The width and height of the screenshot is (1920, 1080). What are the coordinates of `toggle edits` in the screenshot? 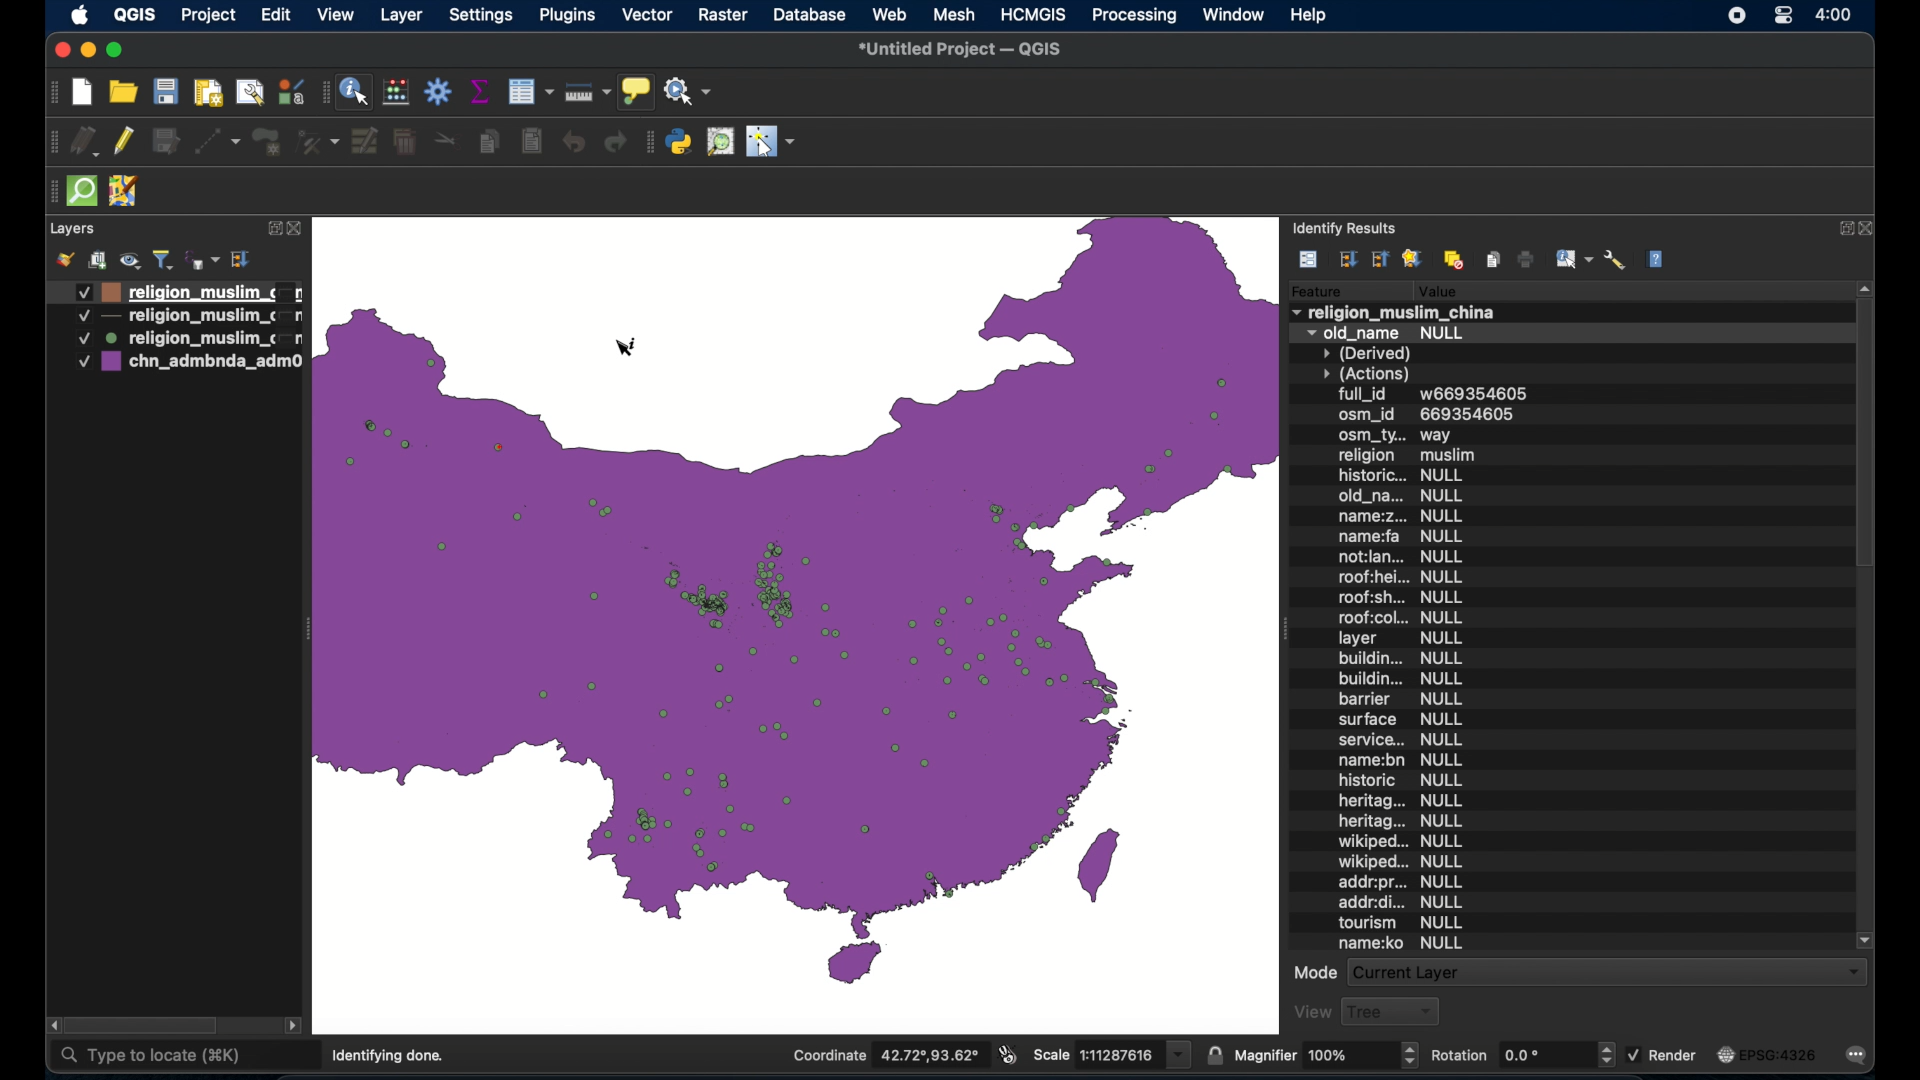 It's located at (123, 140).